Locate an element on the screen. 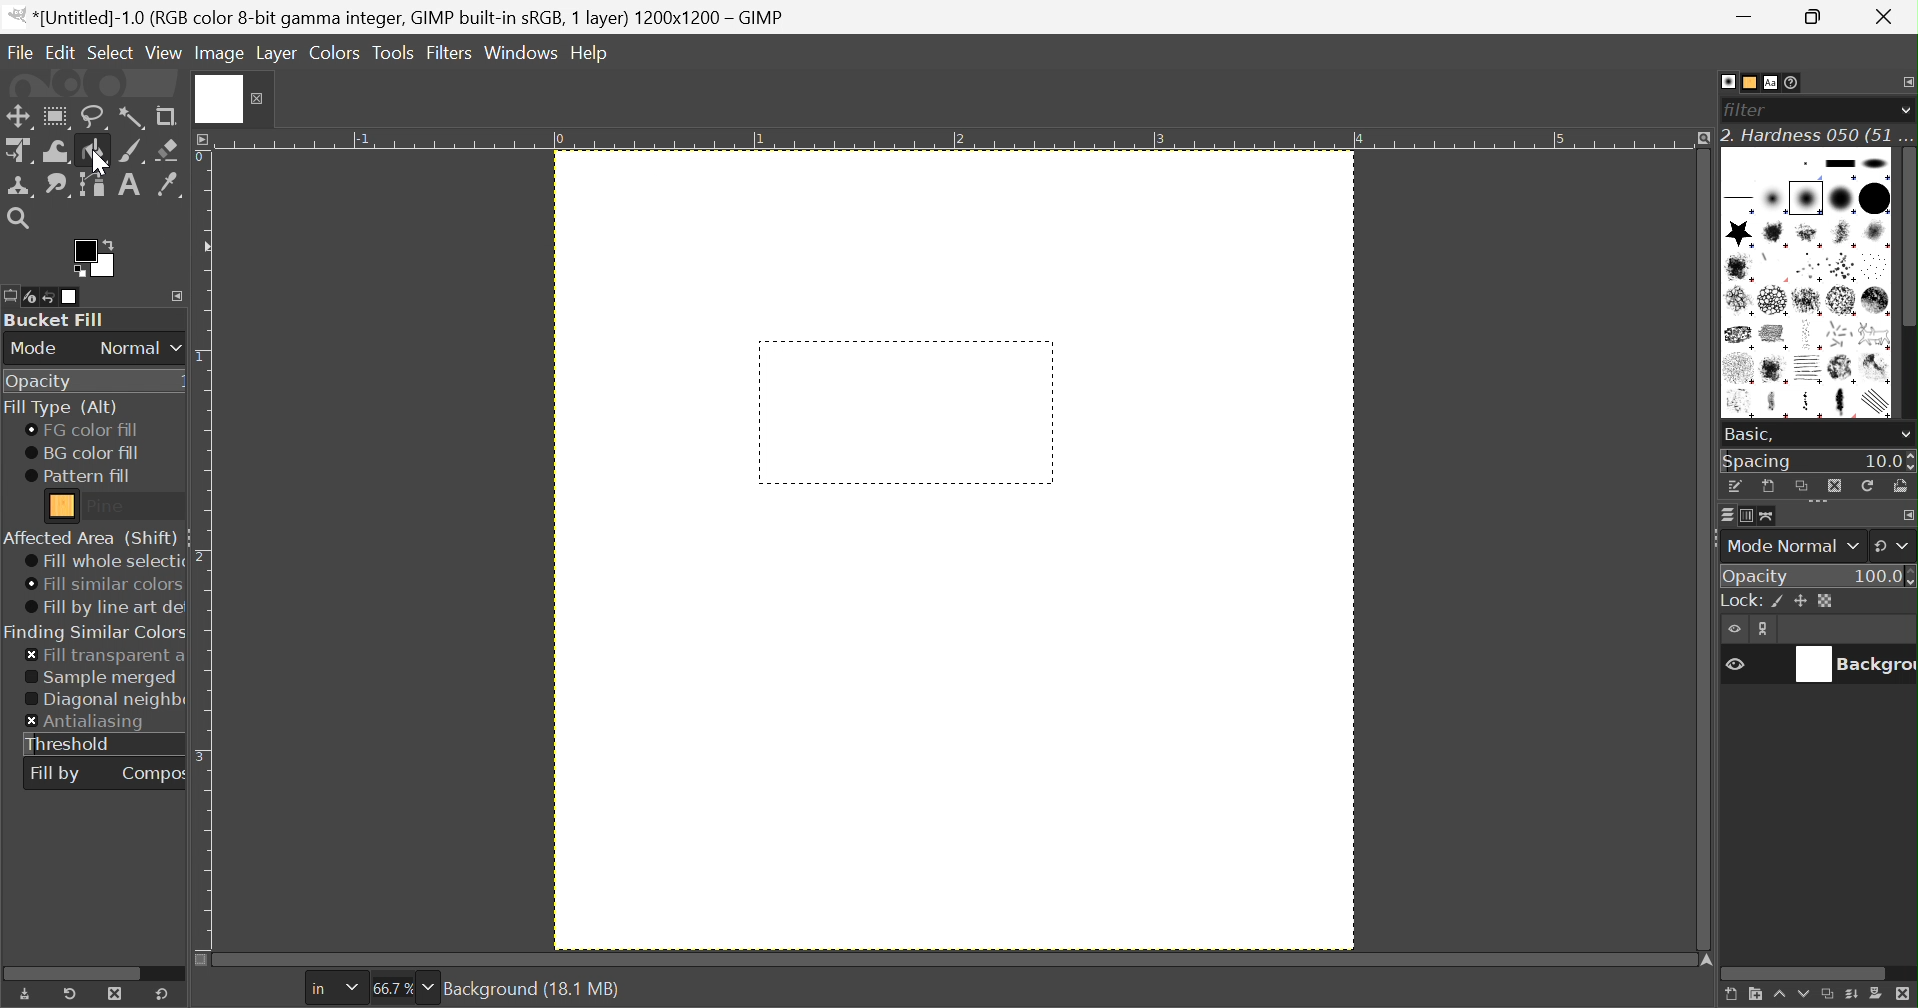 The image size is (1918, 1008). Clipboard Image is located at coordinates (1743, 165).